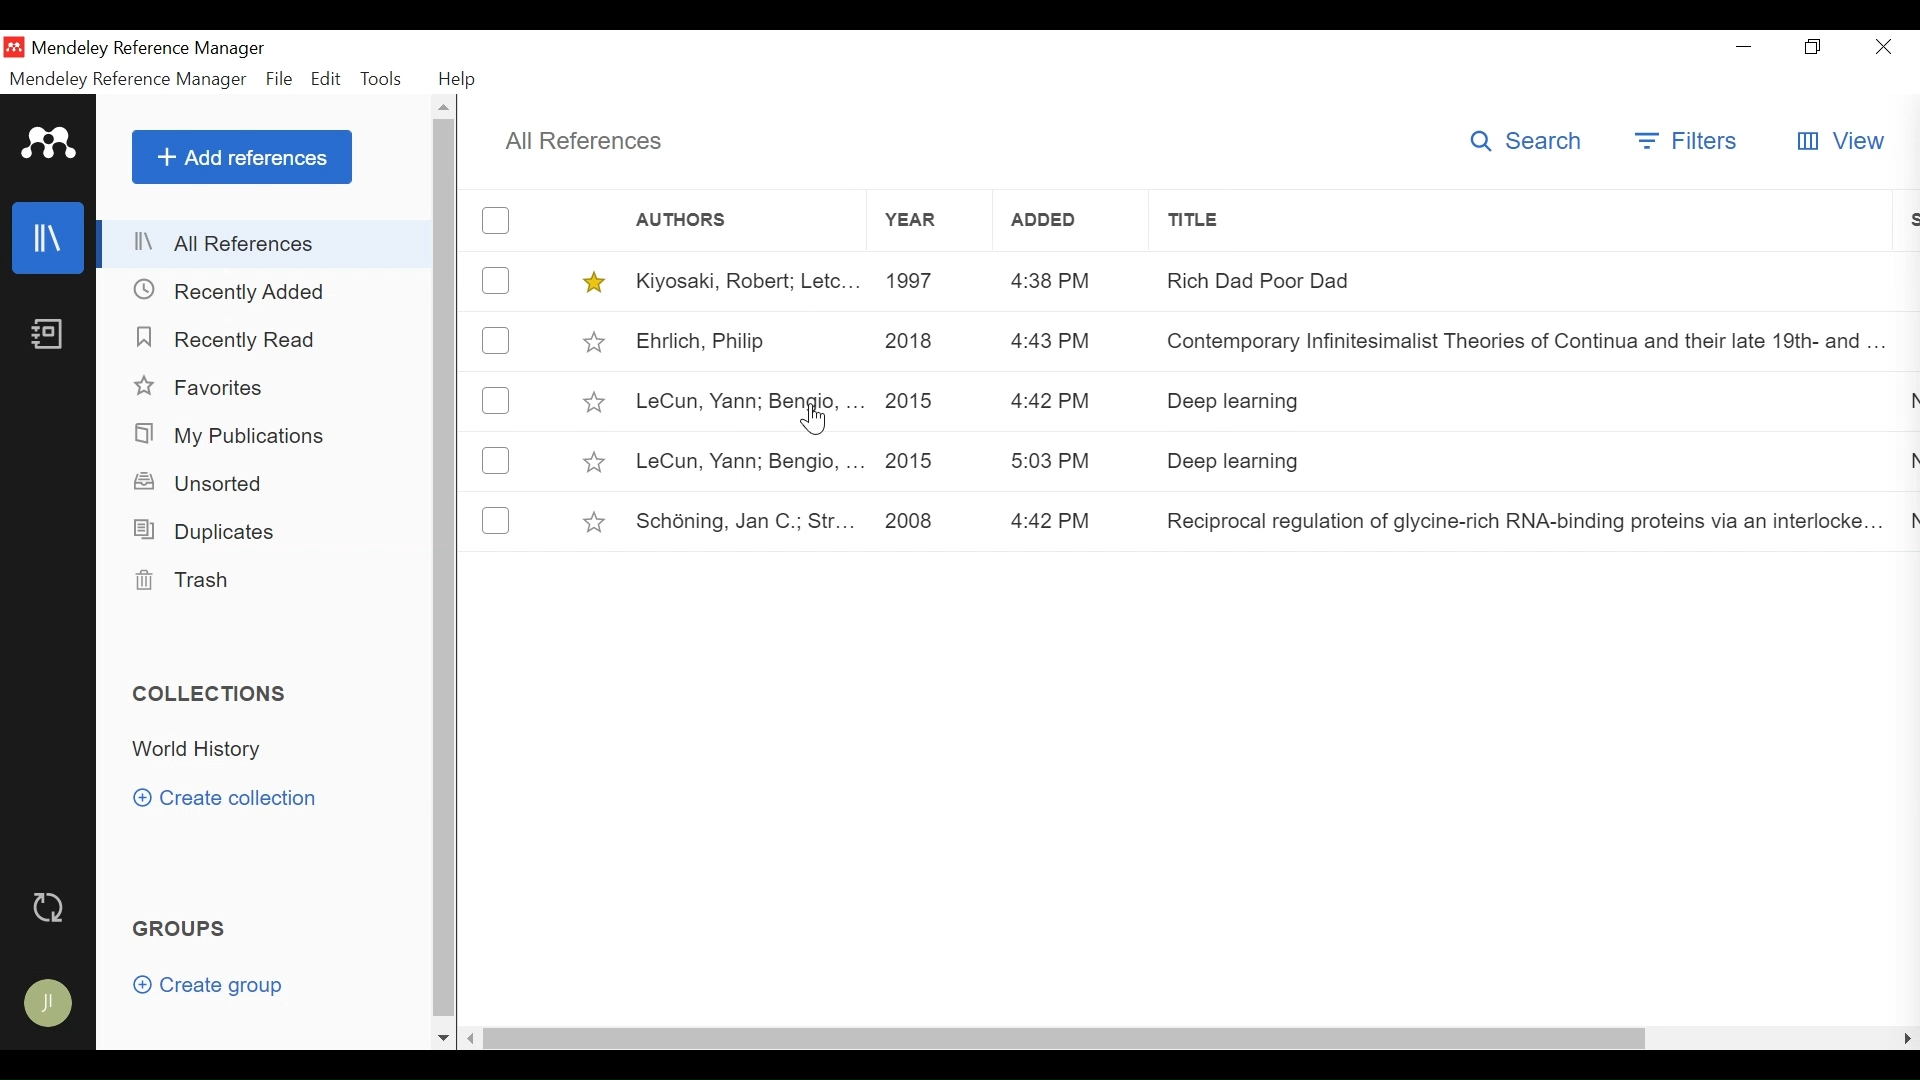 The height and width of the screenshot is (1080, 1920). What do you see at coordinates (1815, 47) in the screenshot?
I see `Restore` at bounding box center [1815, 47].